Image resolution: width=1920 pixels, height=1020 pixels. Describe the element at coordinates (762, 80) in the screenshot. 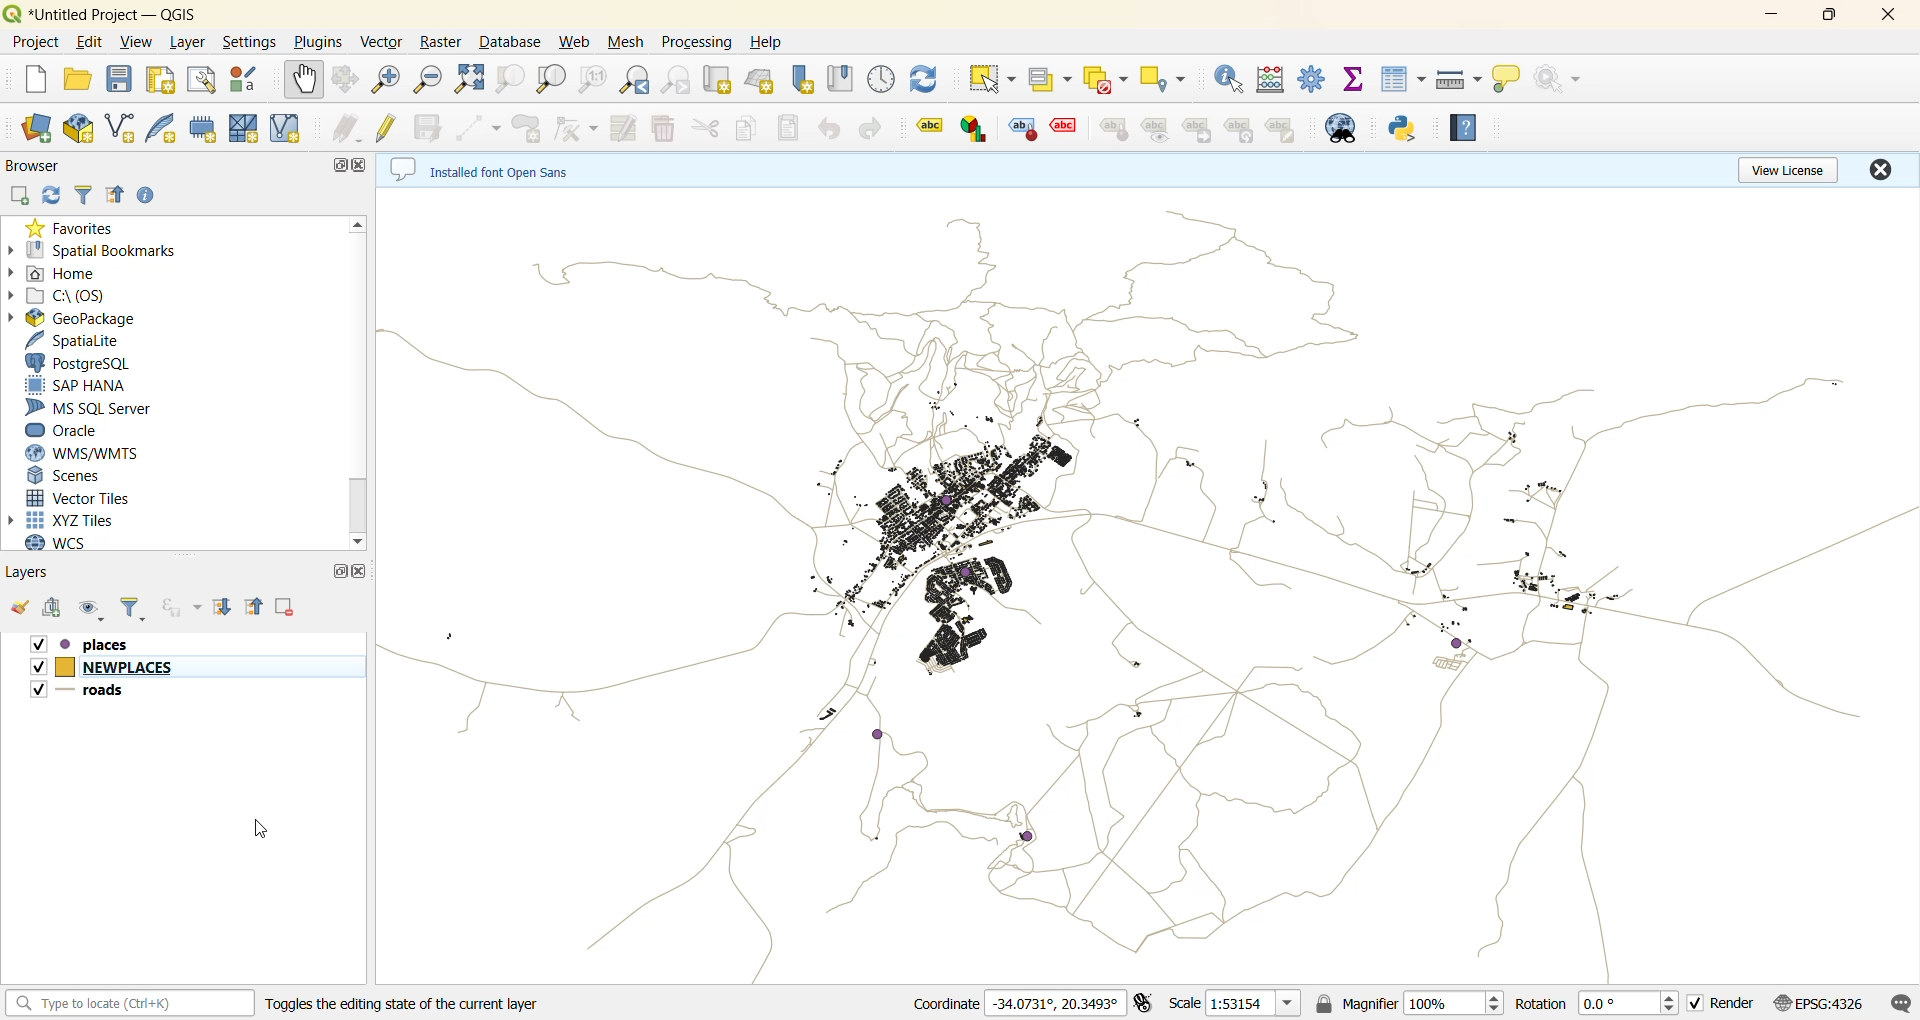

I see `new 3d map` at that location.